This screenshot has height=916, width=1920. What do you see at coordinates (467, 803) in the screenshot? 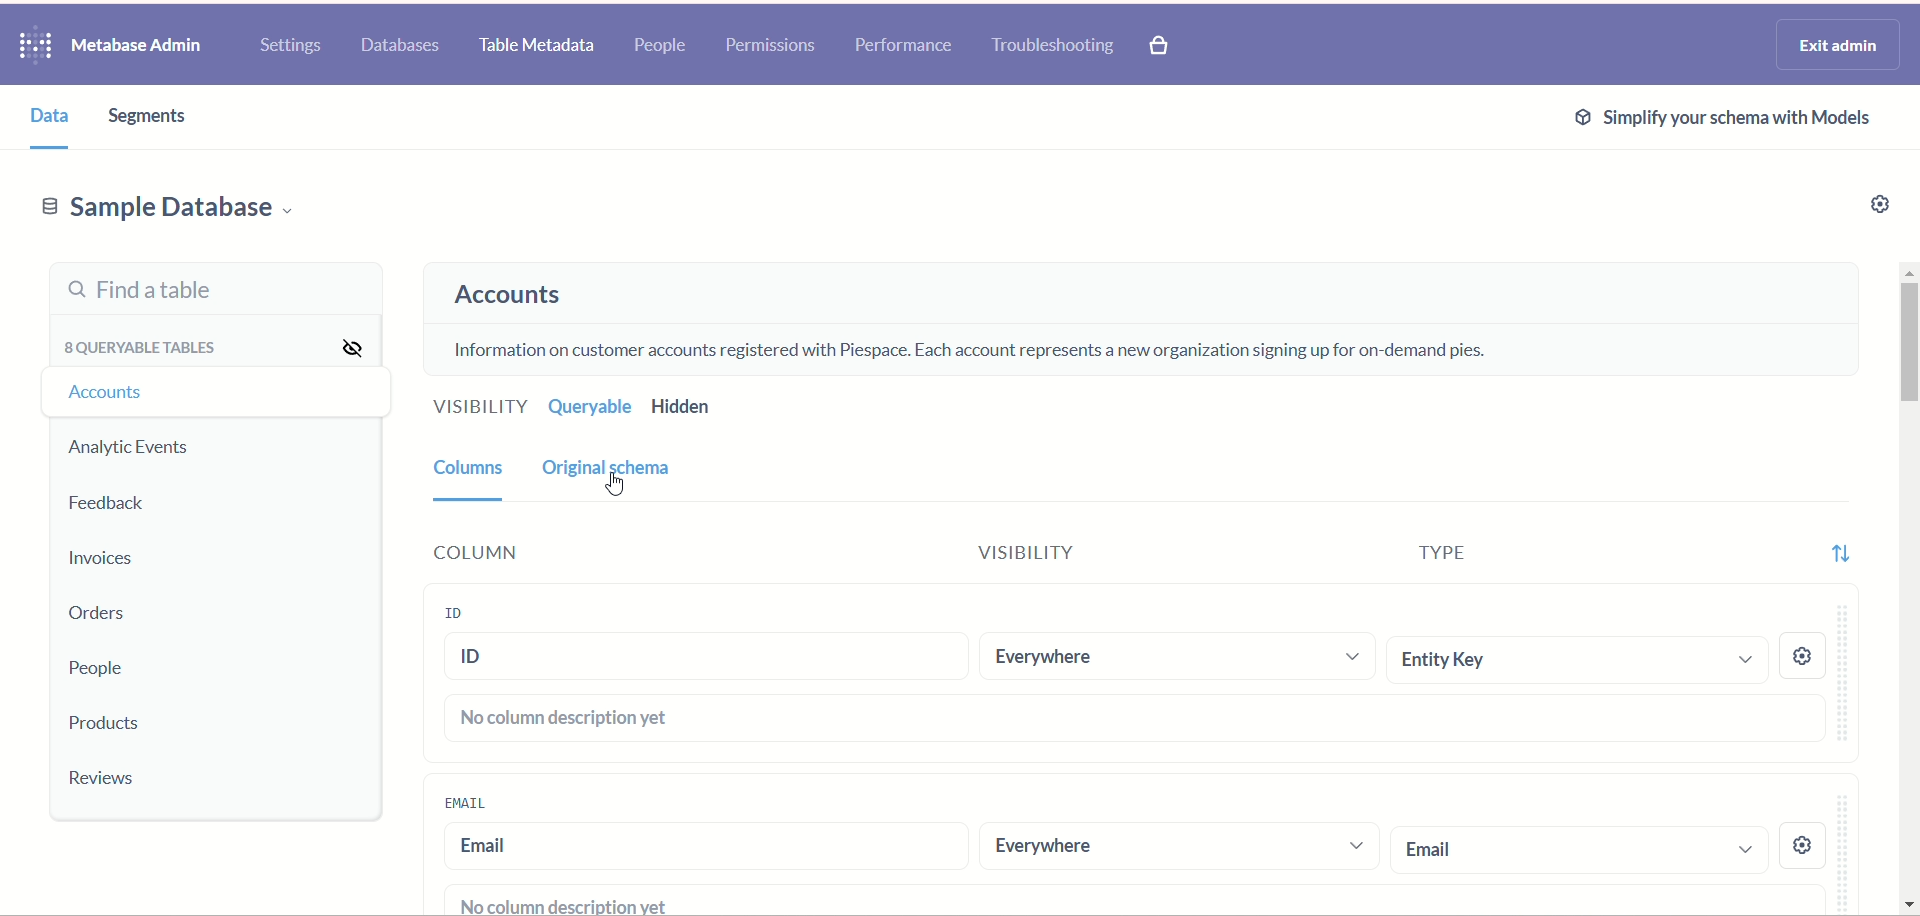
I see `Email` at bounding box center [467, 803].